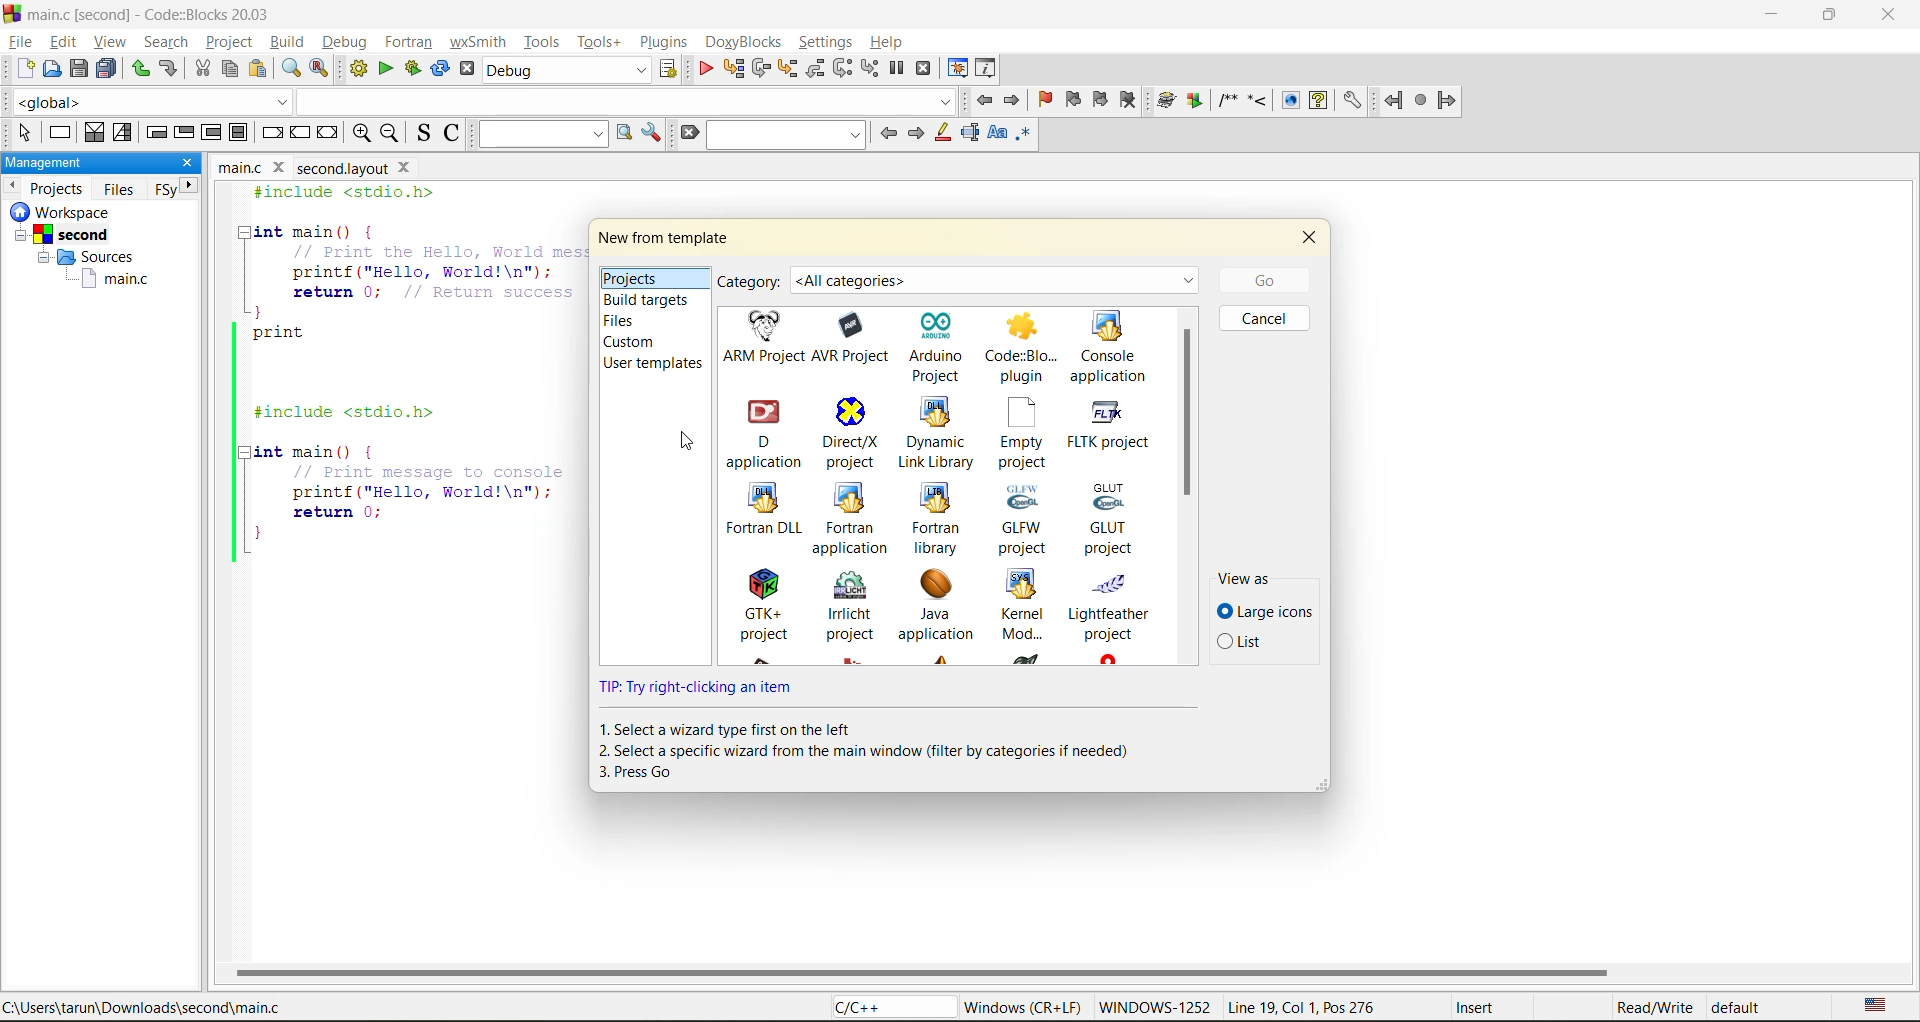 This screenshot has width=1920, height=1022. I want to click on toggle bookmark, so click(1045, 99).